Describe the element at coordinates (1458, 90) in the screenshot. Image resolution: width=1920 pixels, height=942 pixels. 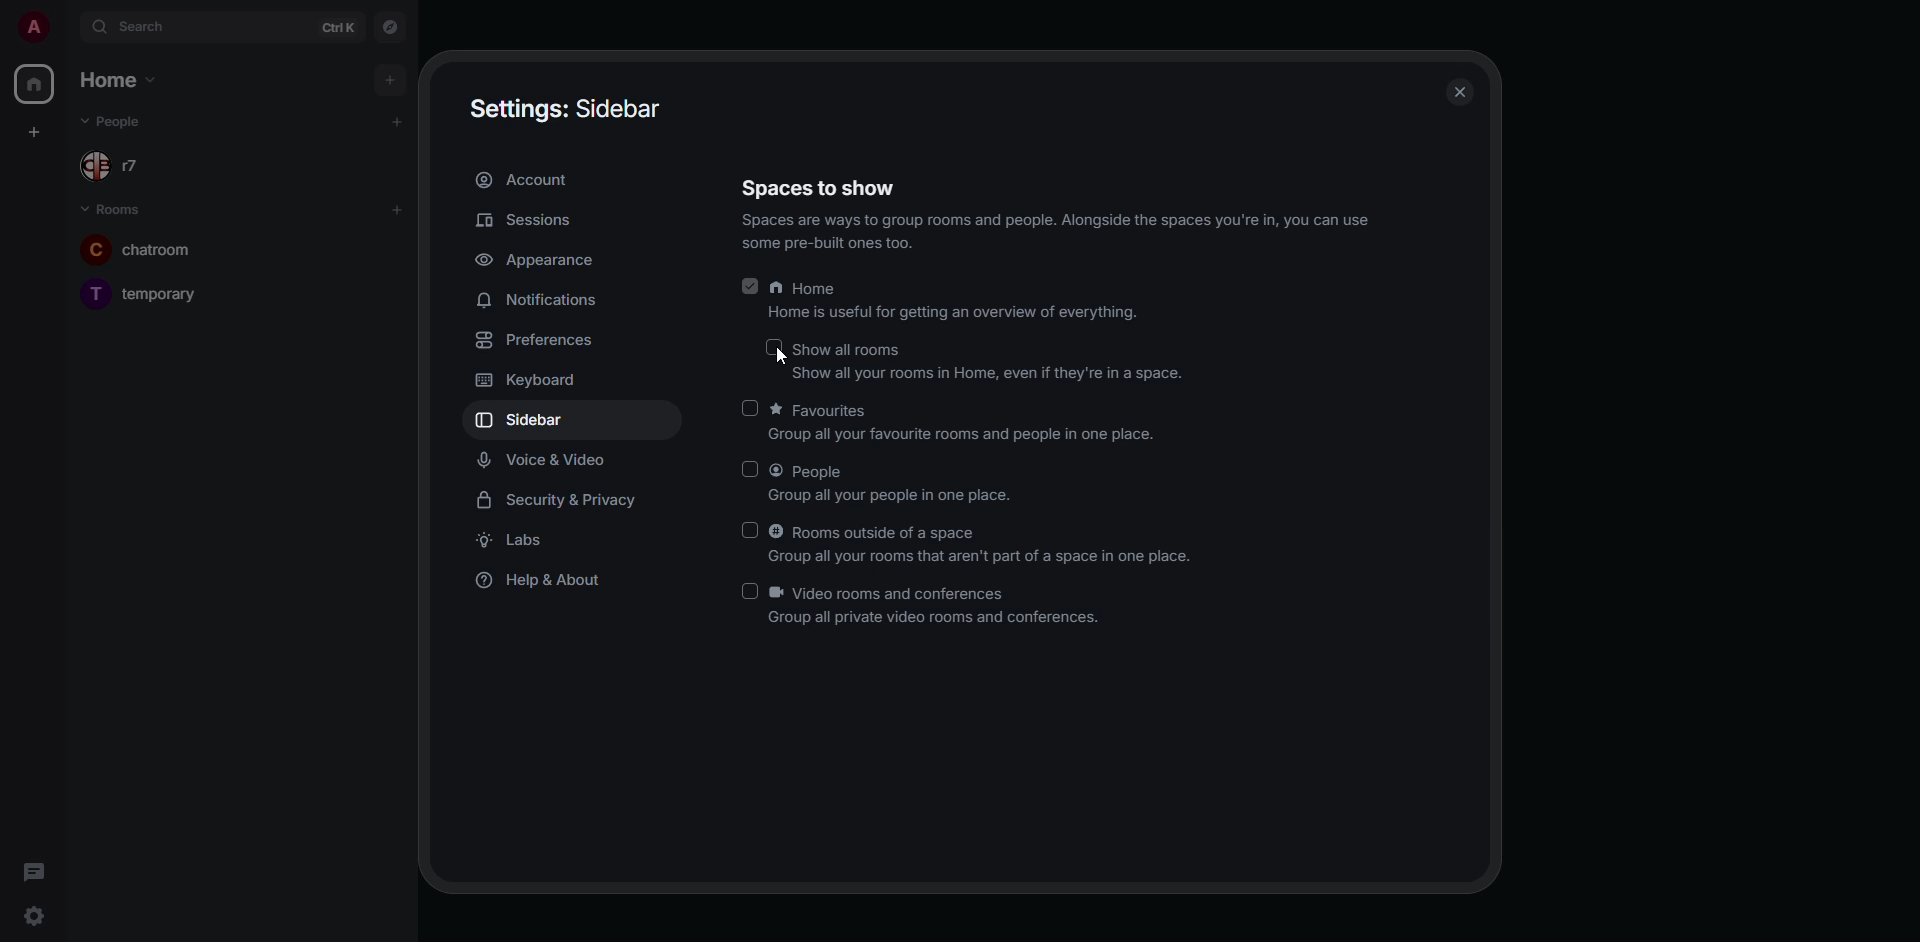
I see `close` at that location.